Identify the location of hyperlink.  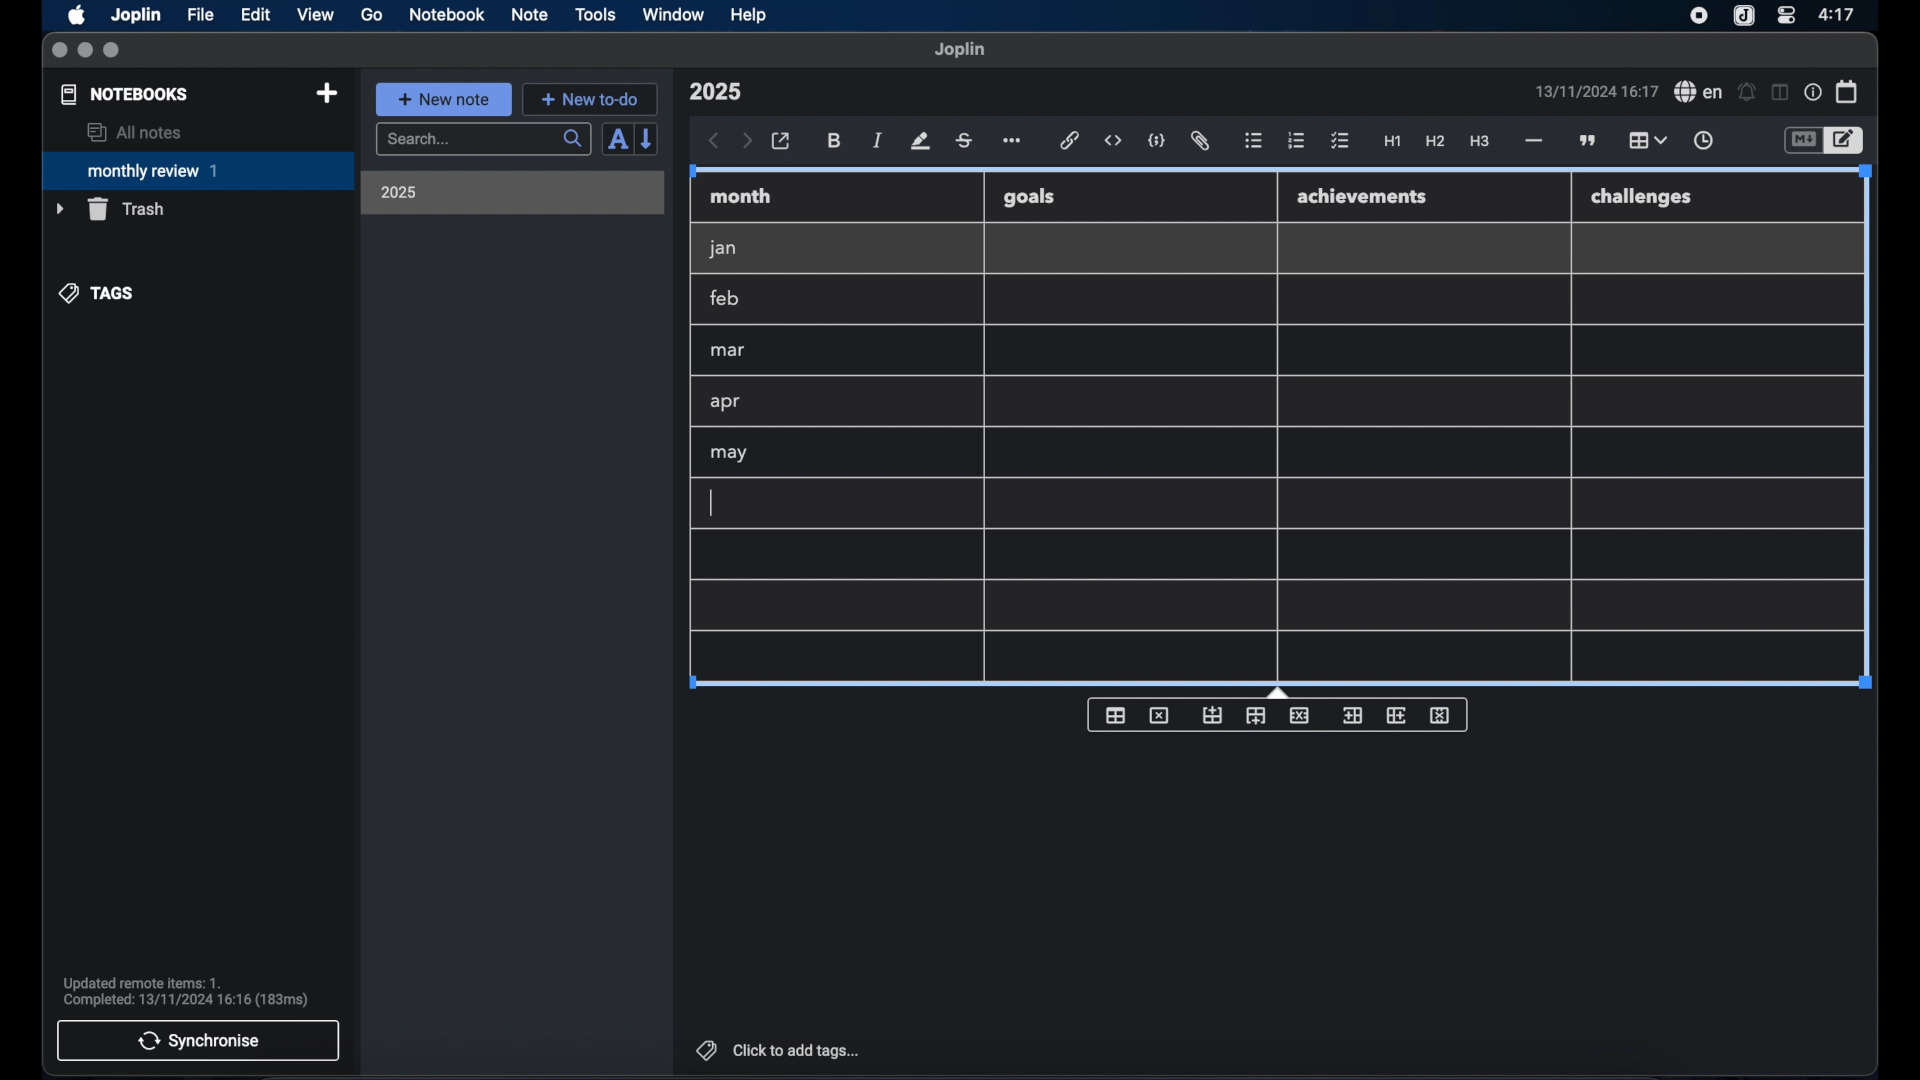
(1070, 140).